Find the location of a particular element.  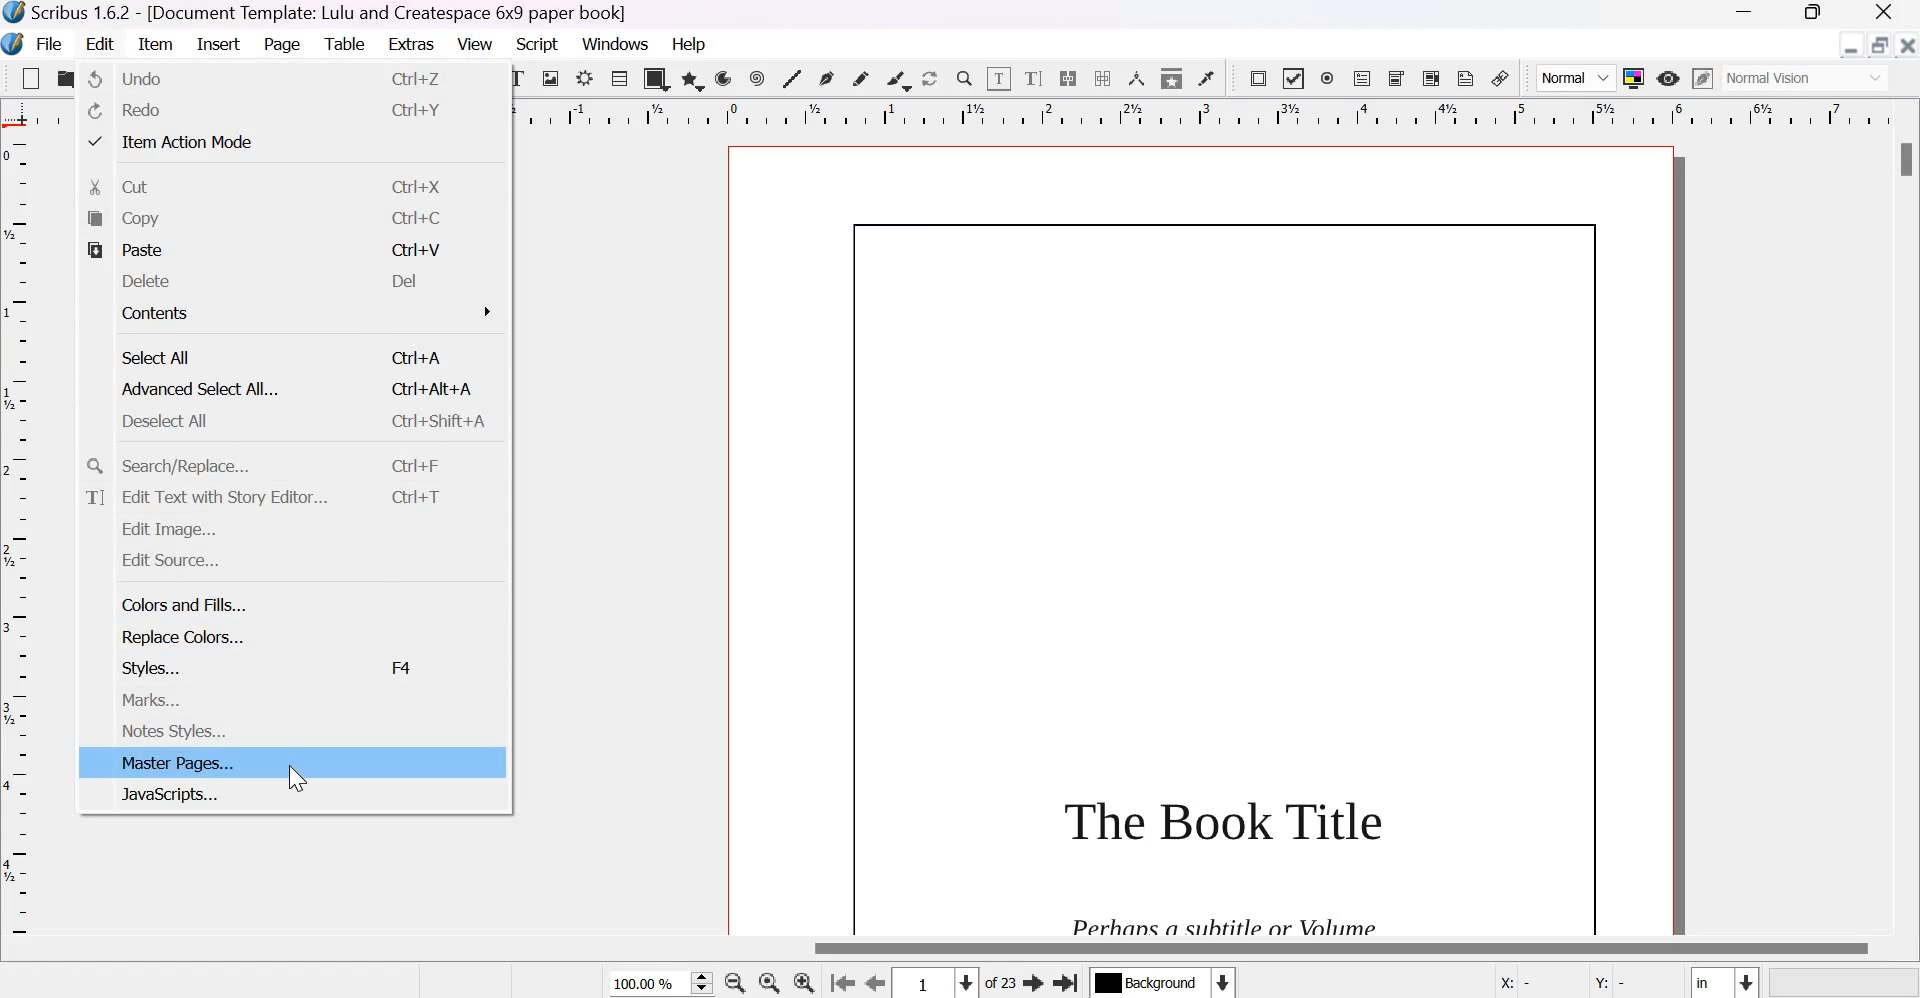

Script is located at coordinates (537, 43).